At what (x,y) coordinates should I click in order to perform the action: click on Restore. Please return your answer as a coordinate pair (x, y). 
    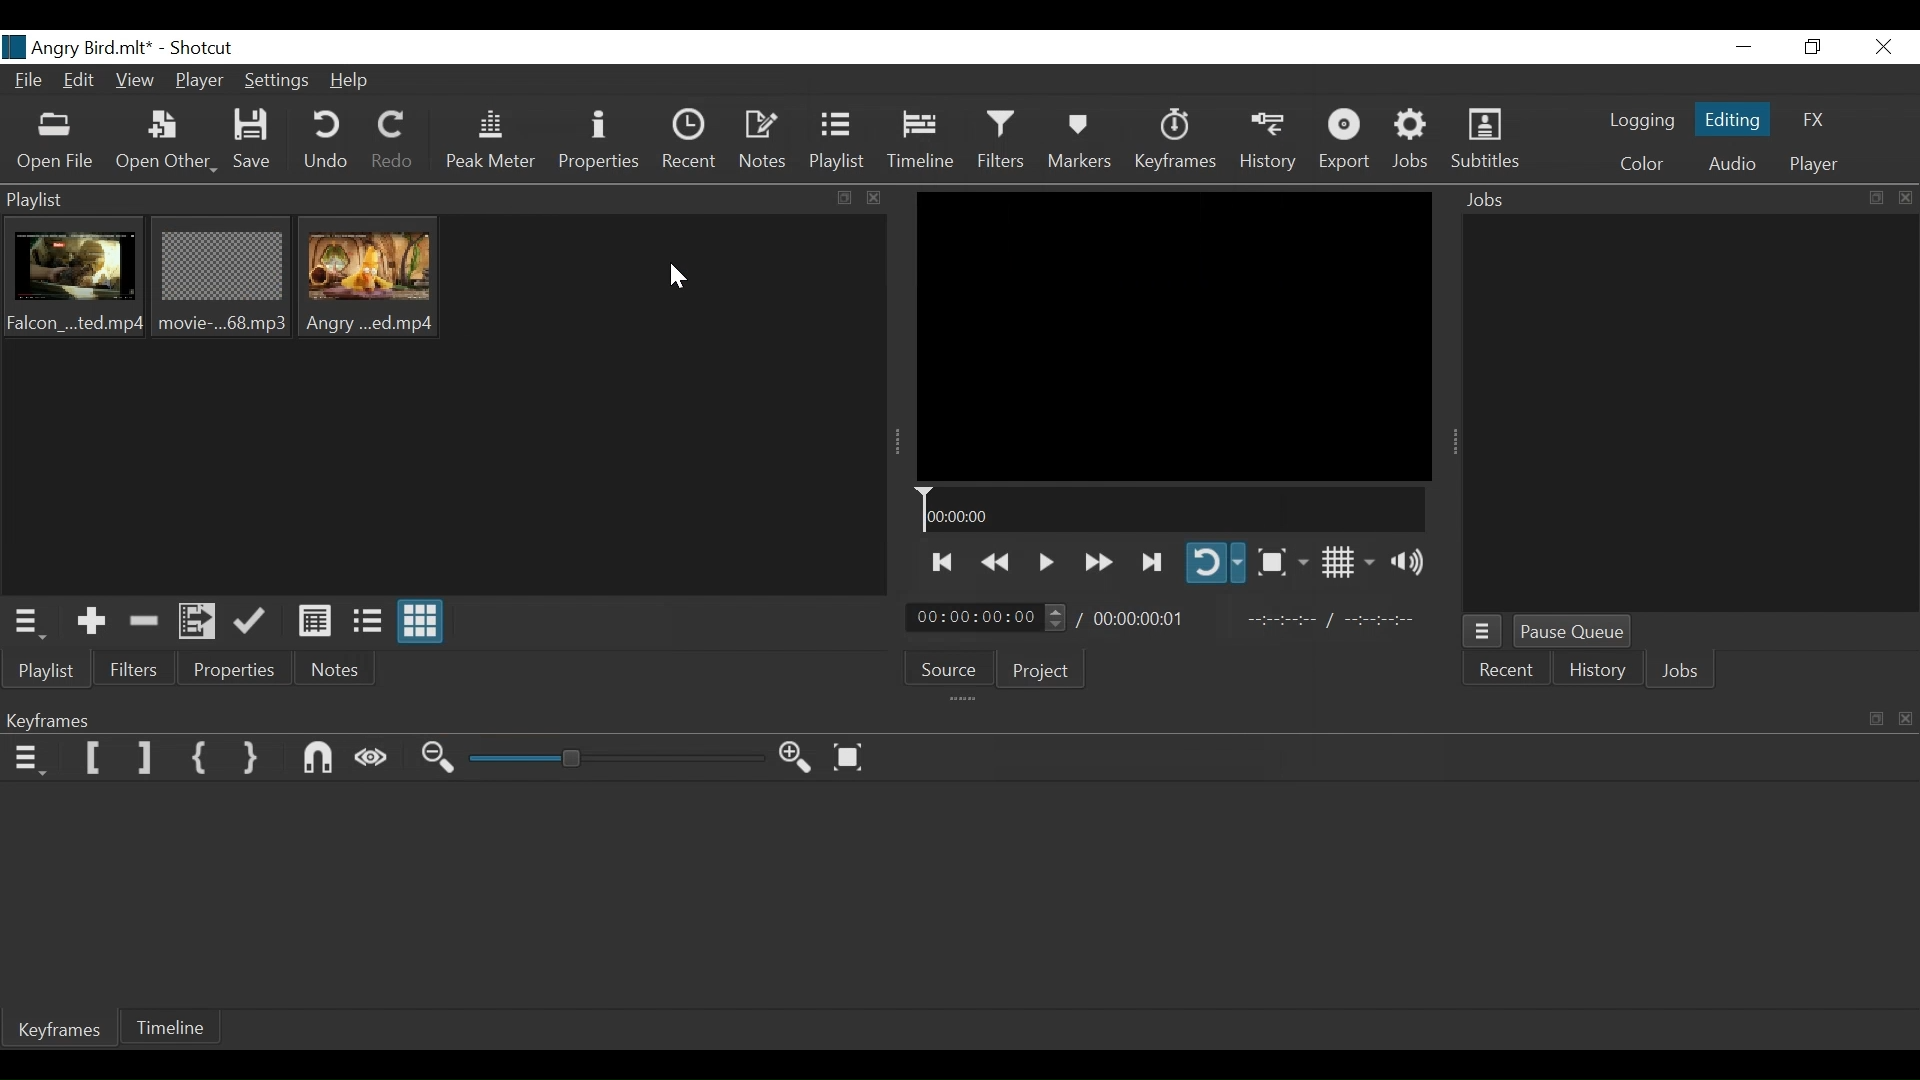
    Looking at the image, I should click on (1817, 47).